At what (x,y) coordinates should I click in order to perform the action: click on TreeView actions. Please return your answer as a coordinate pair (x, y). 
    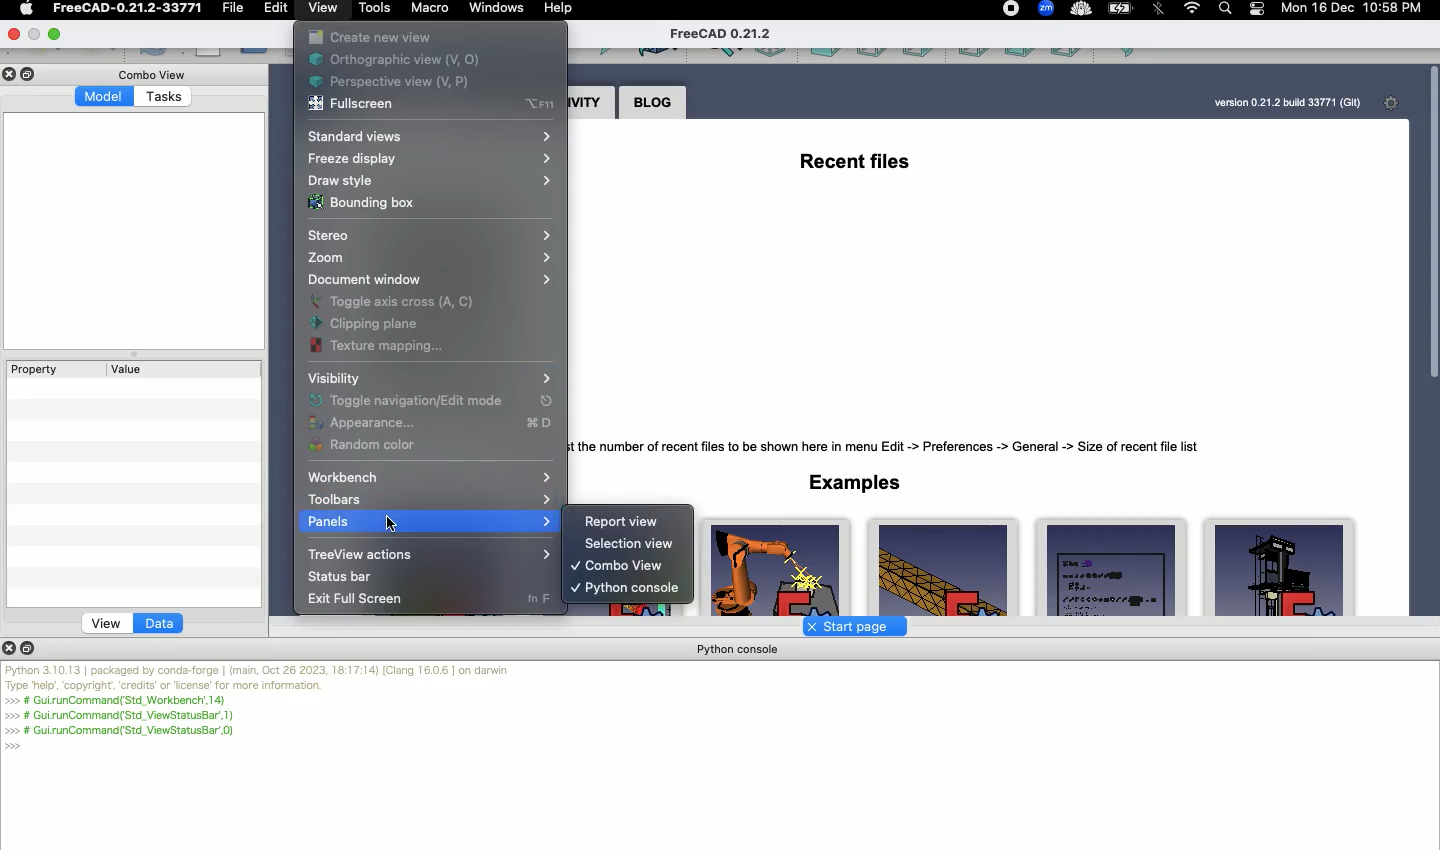
    Looking at the image, I should click on (427, 553).